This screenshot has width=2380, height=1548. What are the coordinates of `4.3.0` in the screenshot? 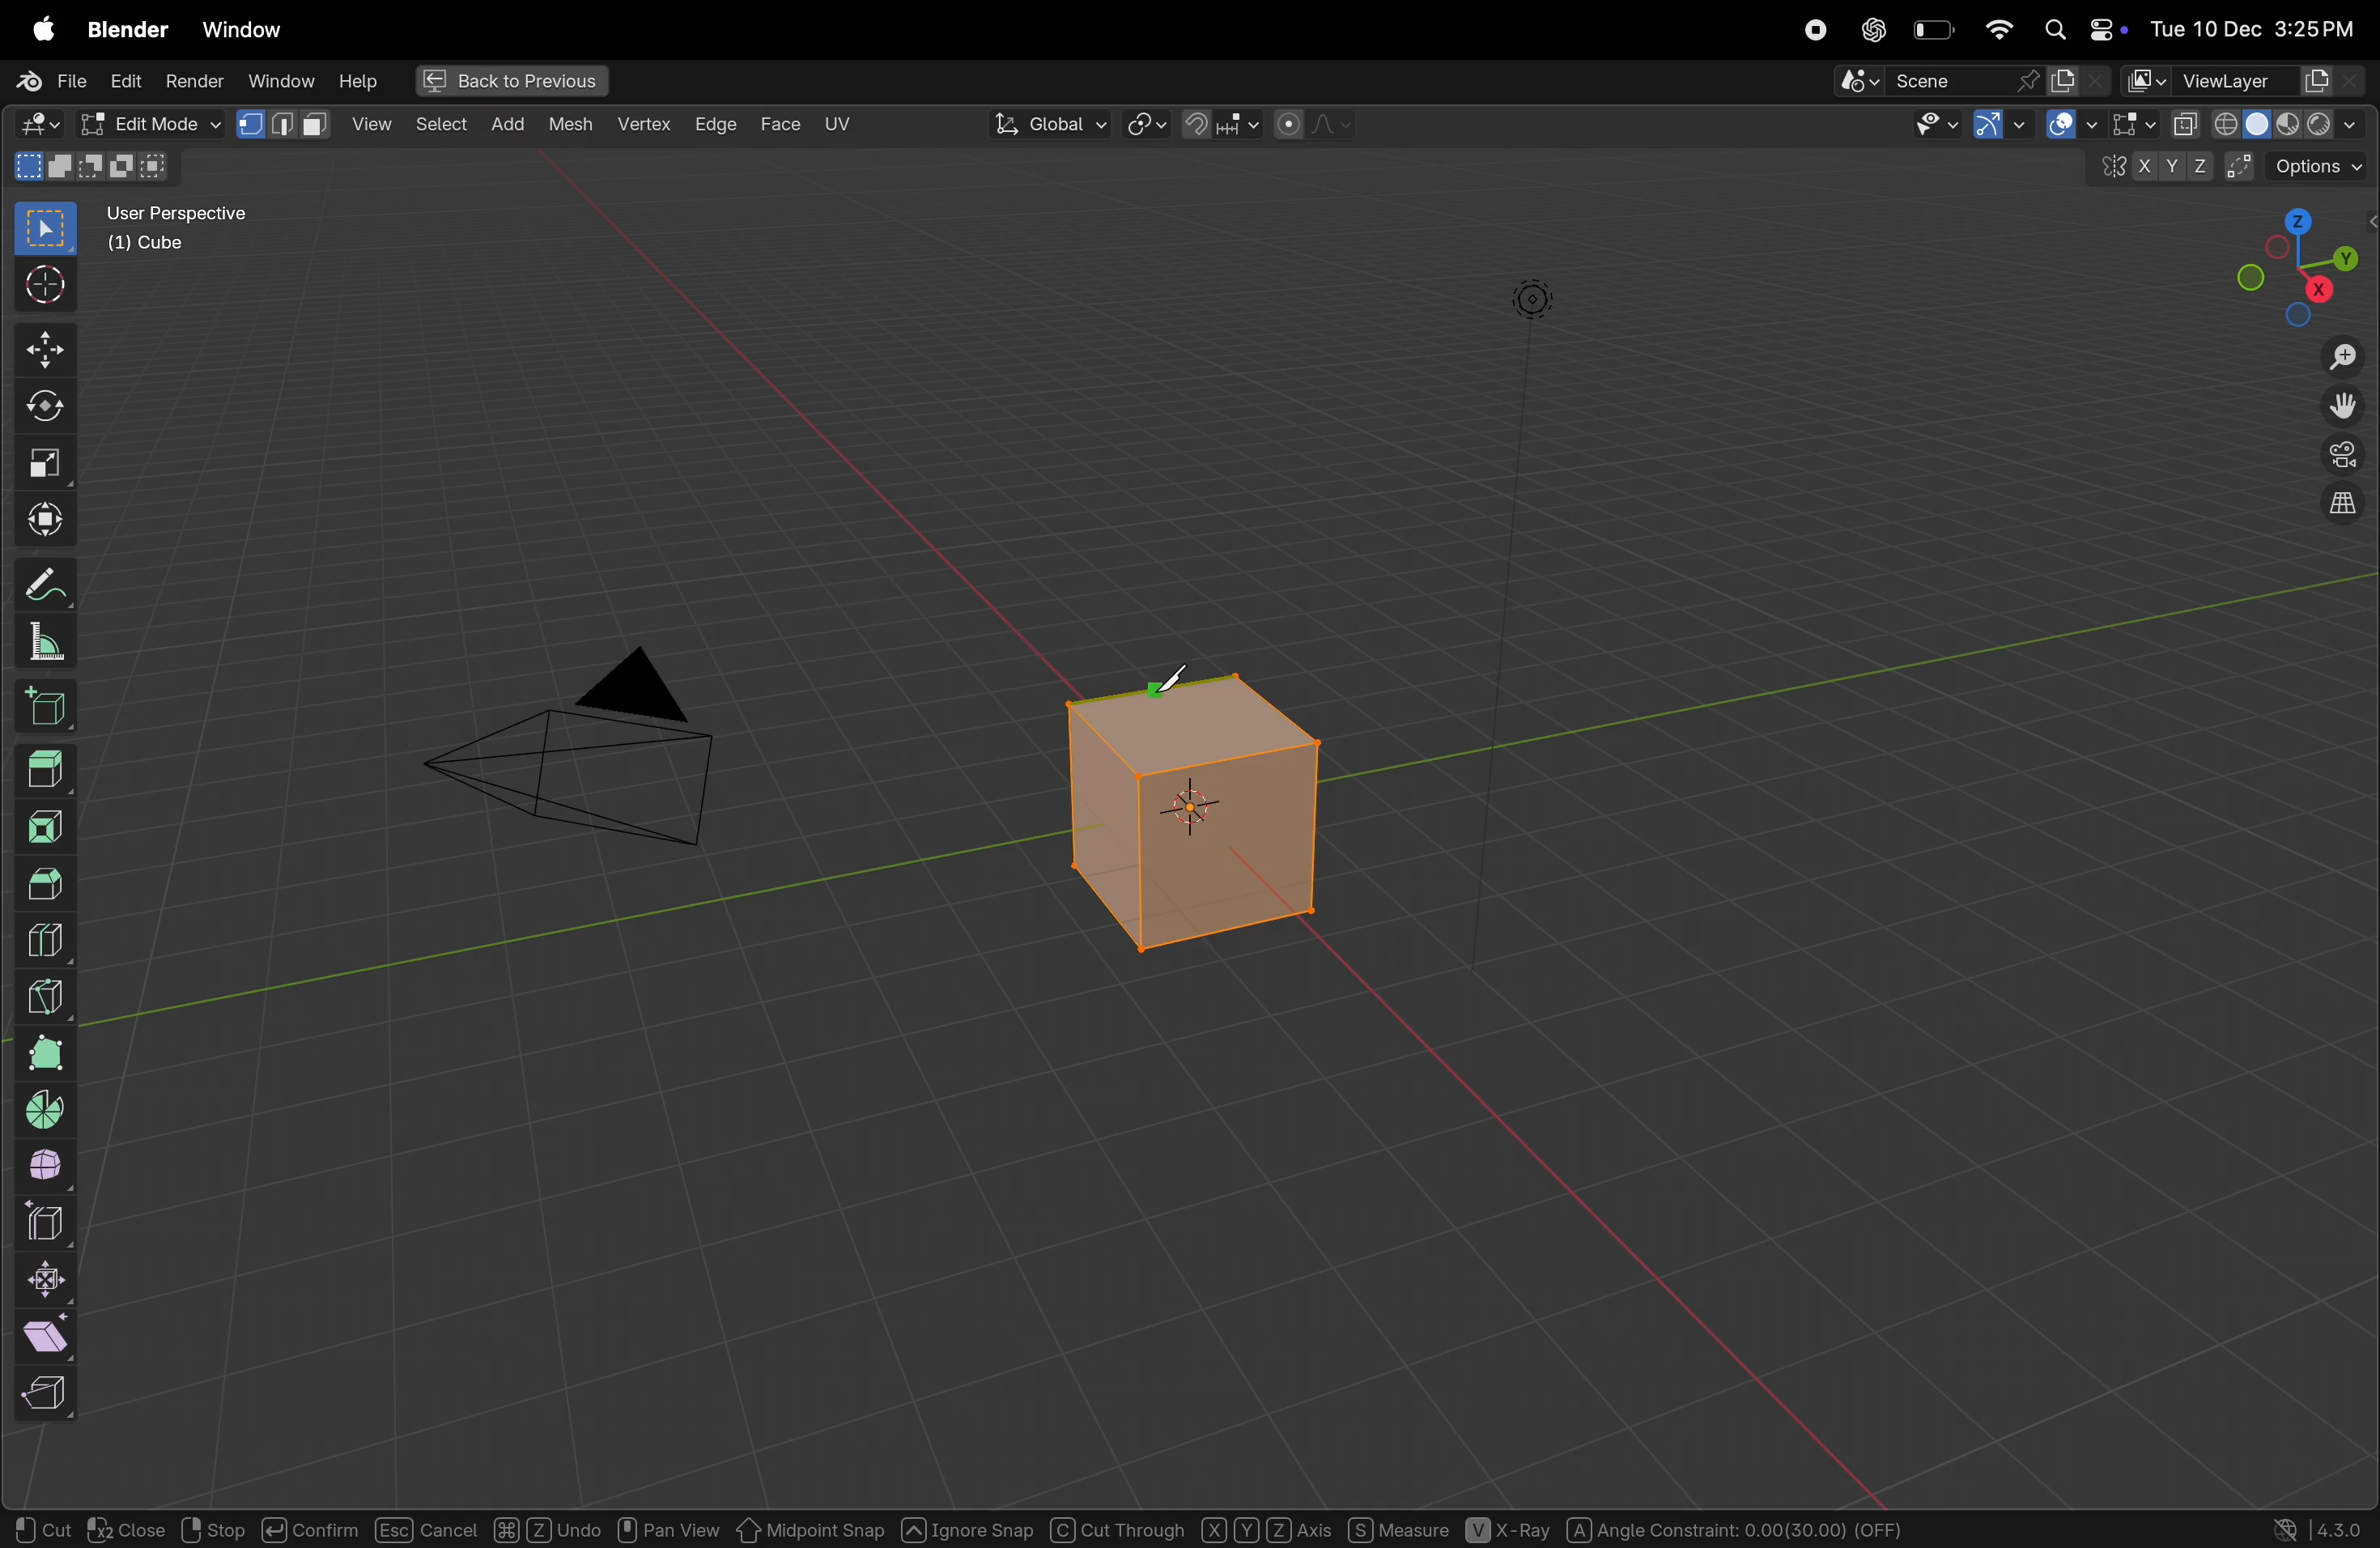 It's located at (2346, 1528).